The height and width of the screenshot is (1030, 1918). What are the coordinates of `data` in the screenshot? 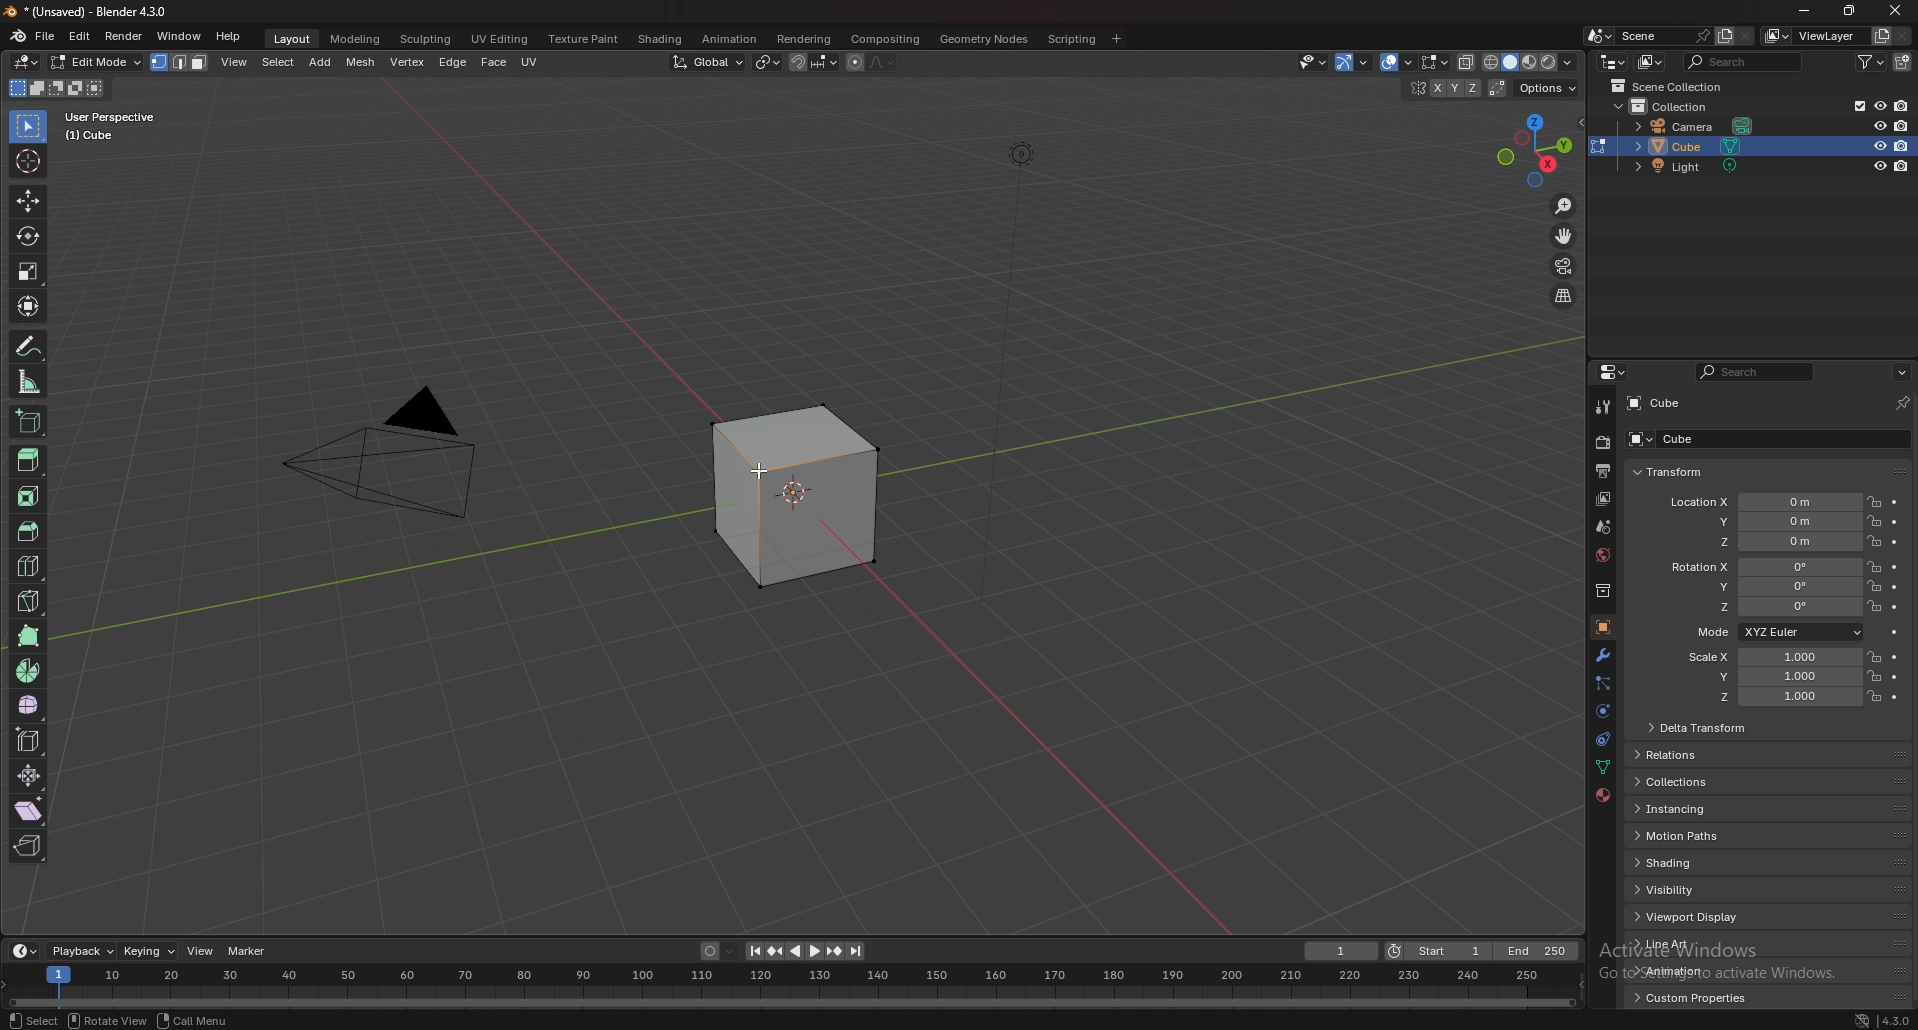 It's located at (1602, 767).